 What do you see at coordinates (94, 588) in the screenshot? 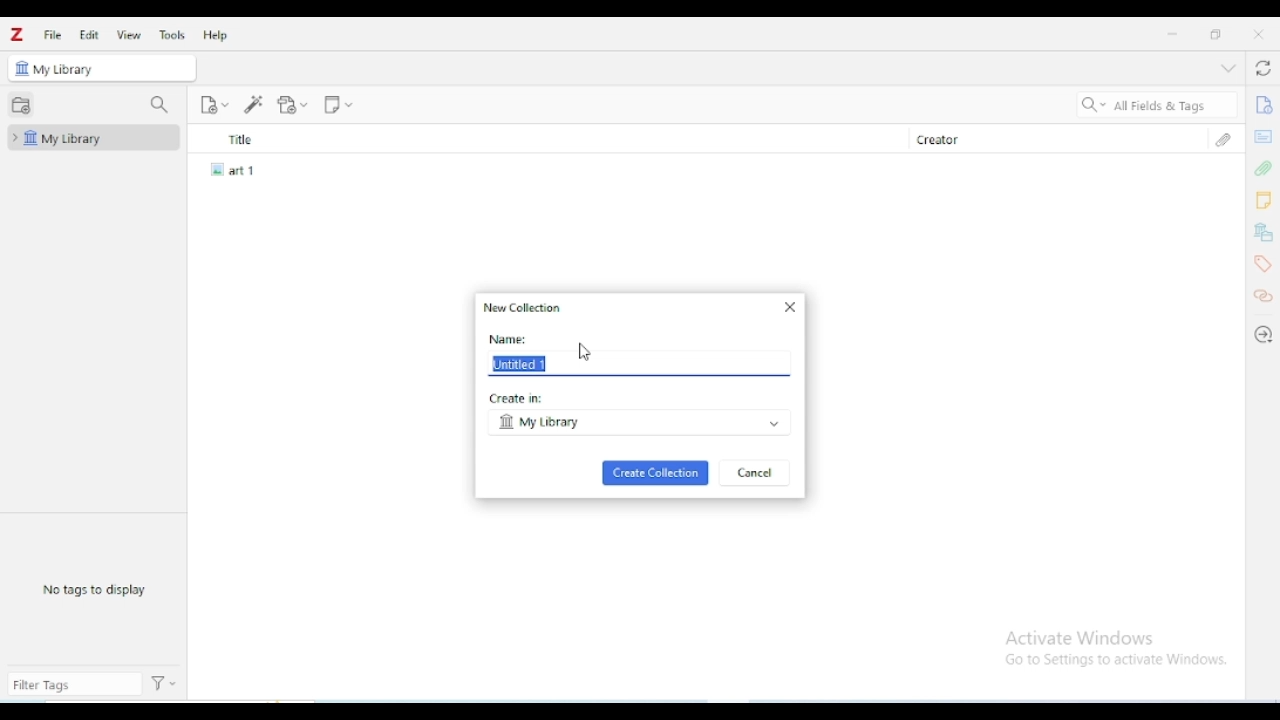
I see `no tags to display` at bounding box center [94, 588].